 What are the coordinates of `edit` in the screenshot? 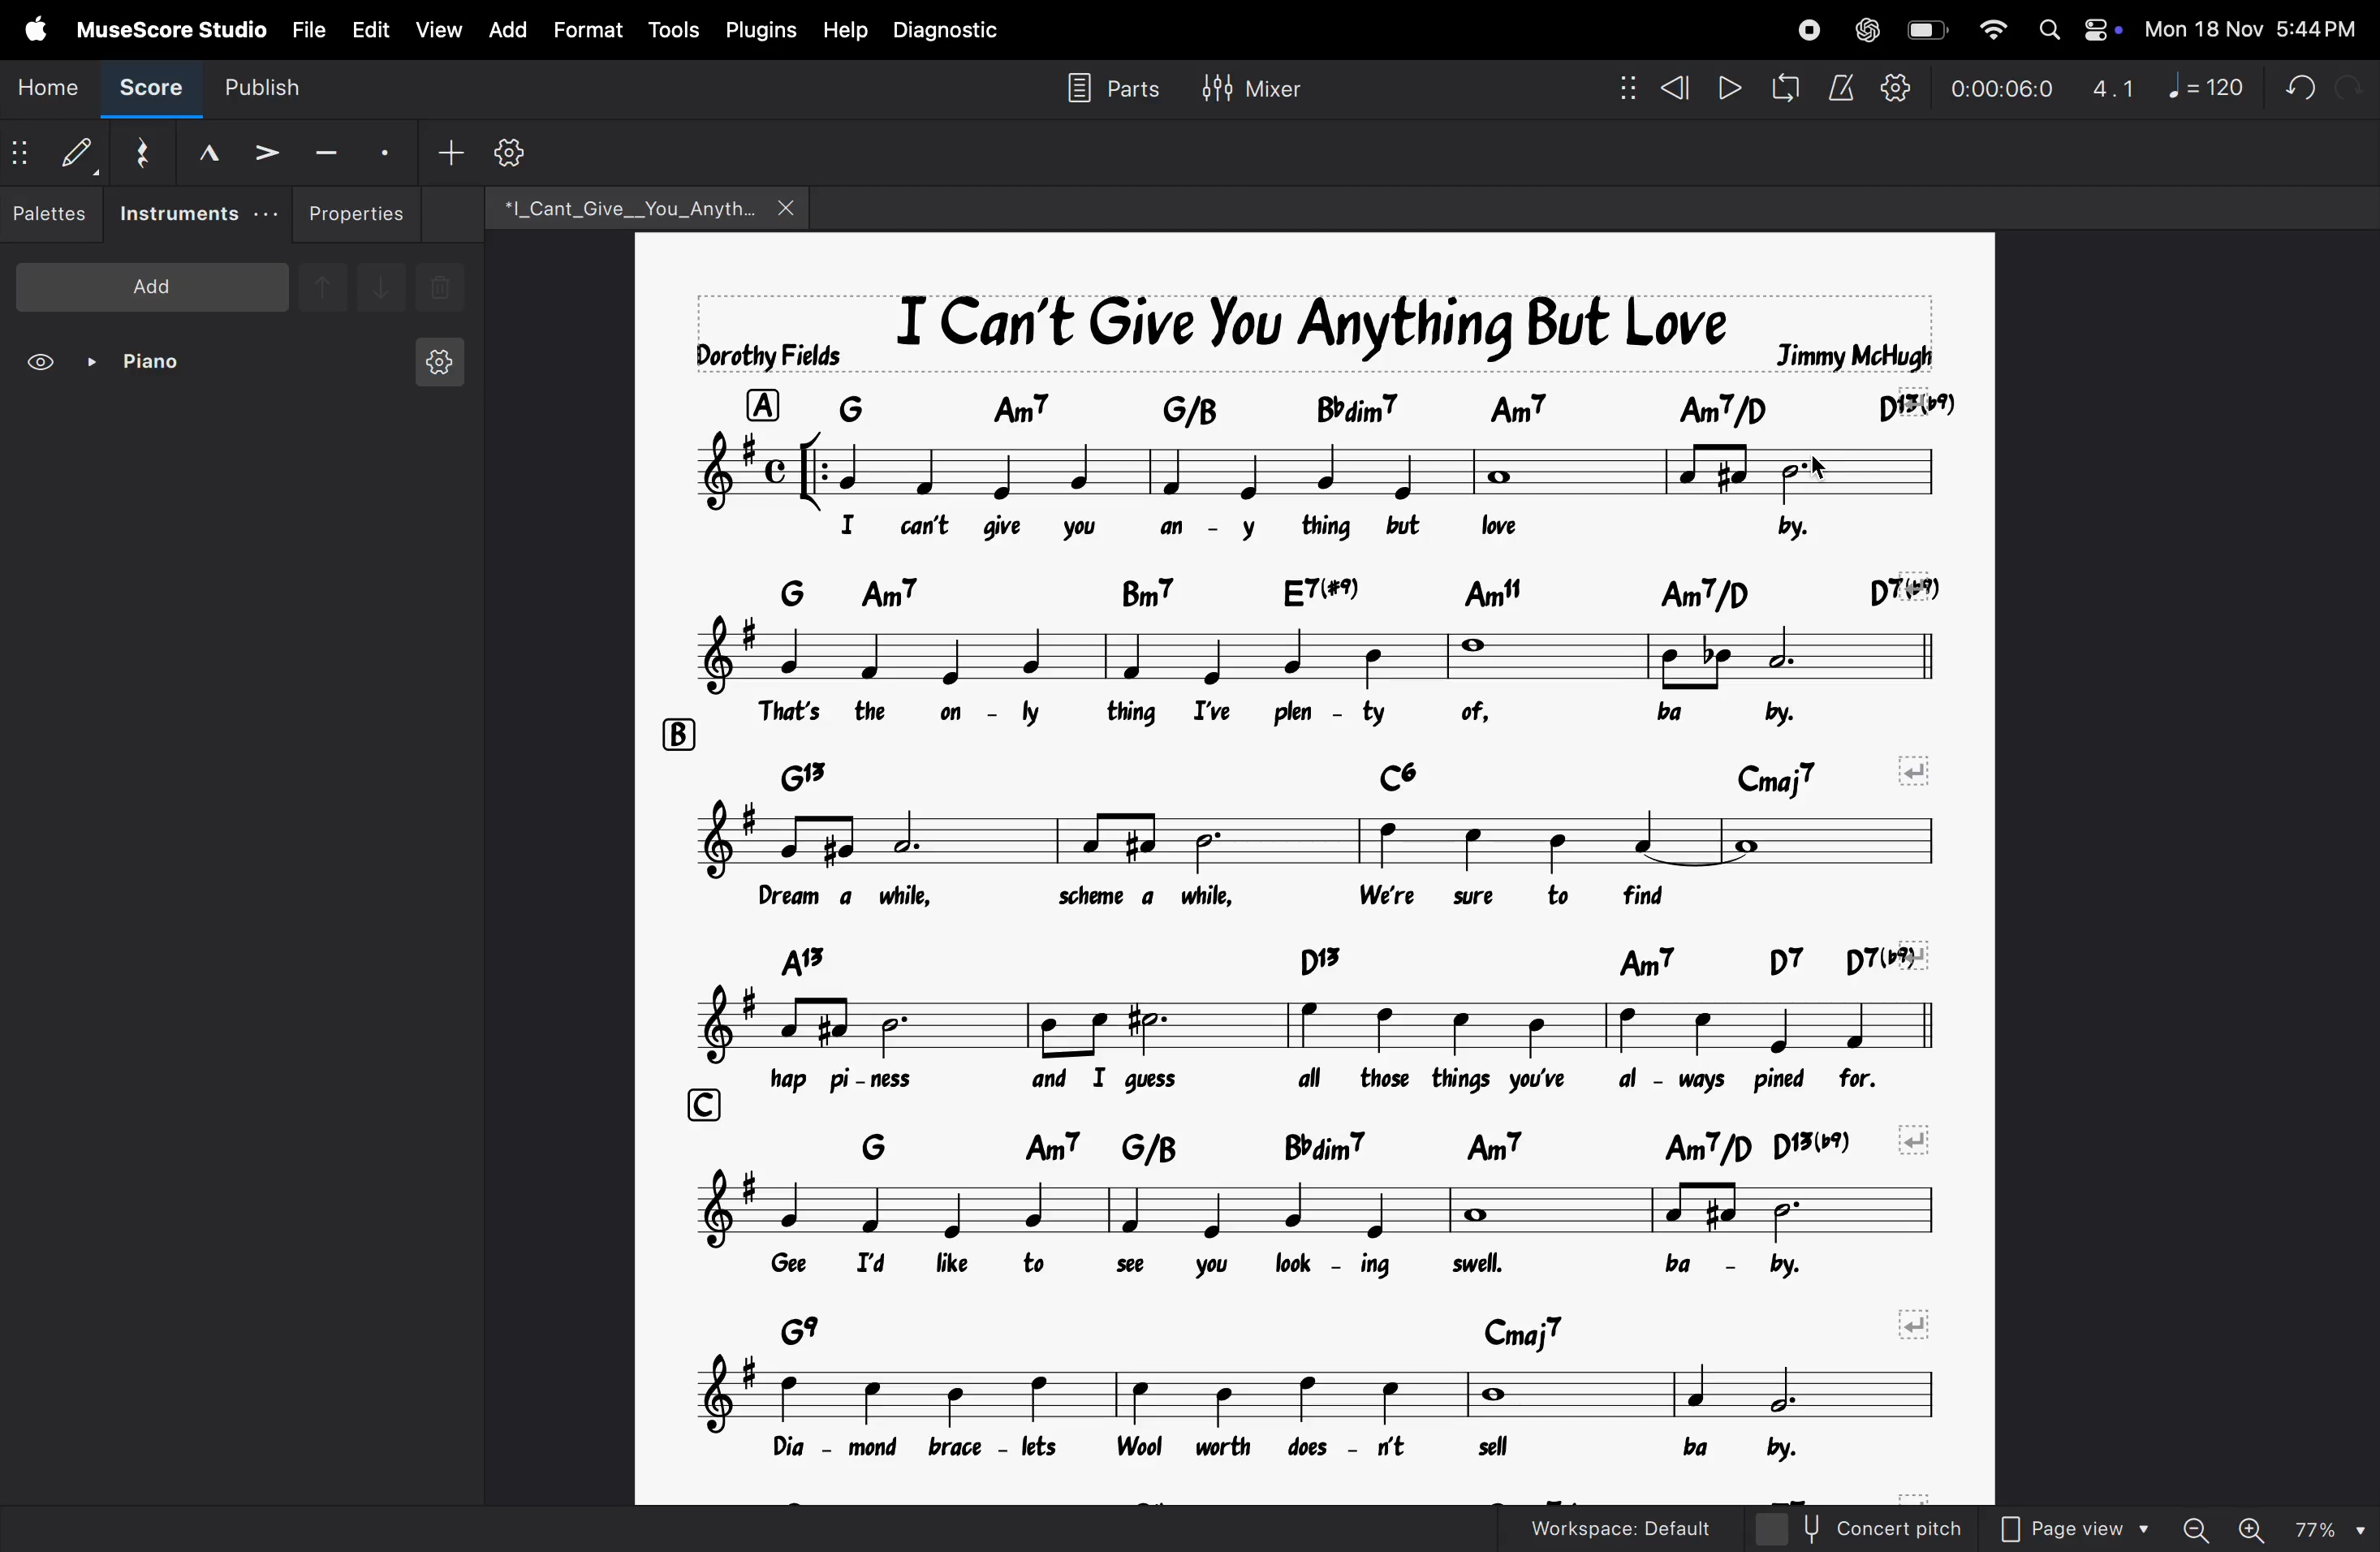 It's located at (369, 30).